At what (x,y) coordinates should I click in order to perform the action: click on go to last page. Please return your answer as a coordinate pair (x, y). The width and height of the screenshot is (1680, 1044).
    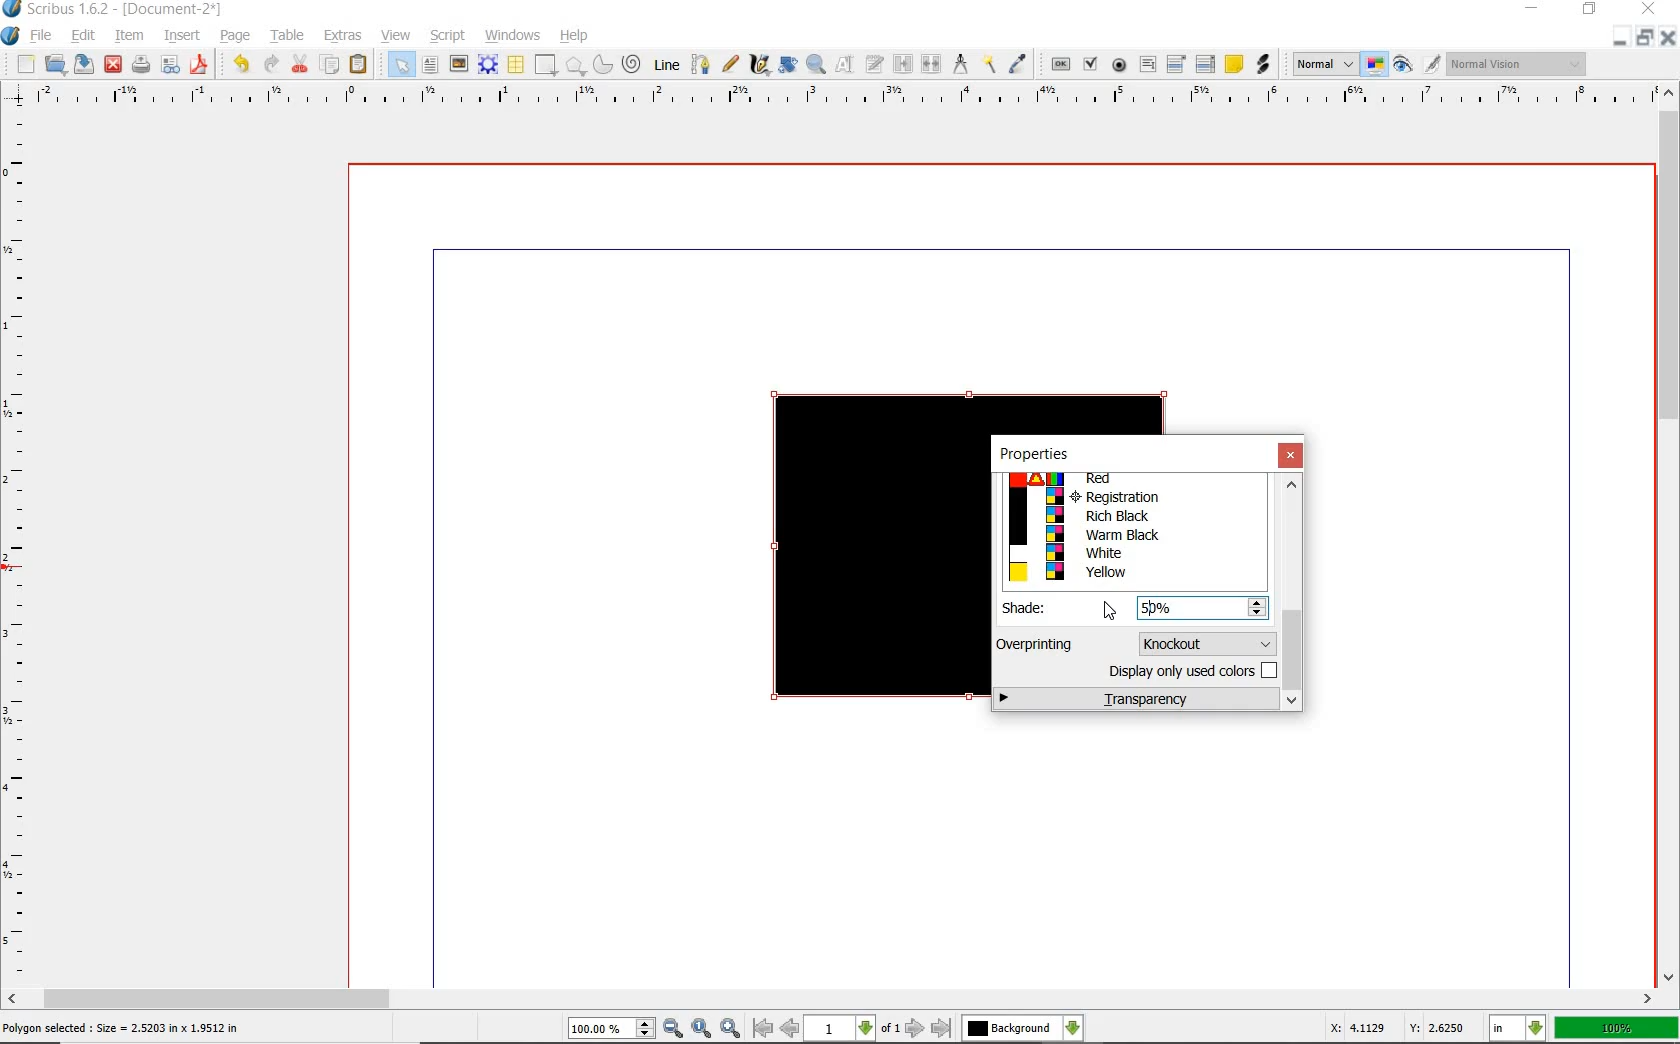
    Looking at the image, I should click on (942, 1027).